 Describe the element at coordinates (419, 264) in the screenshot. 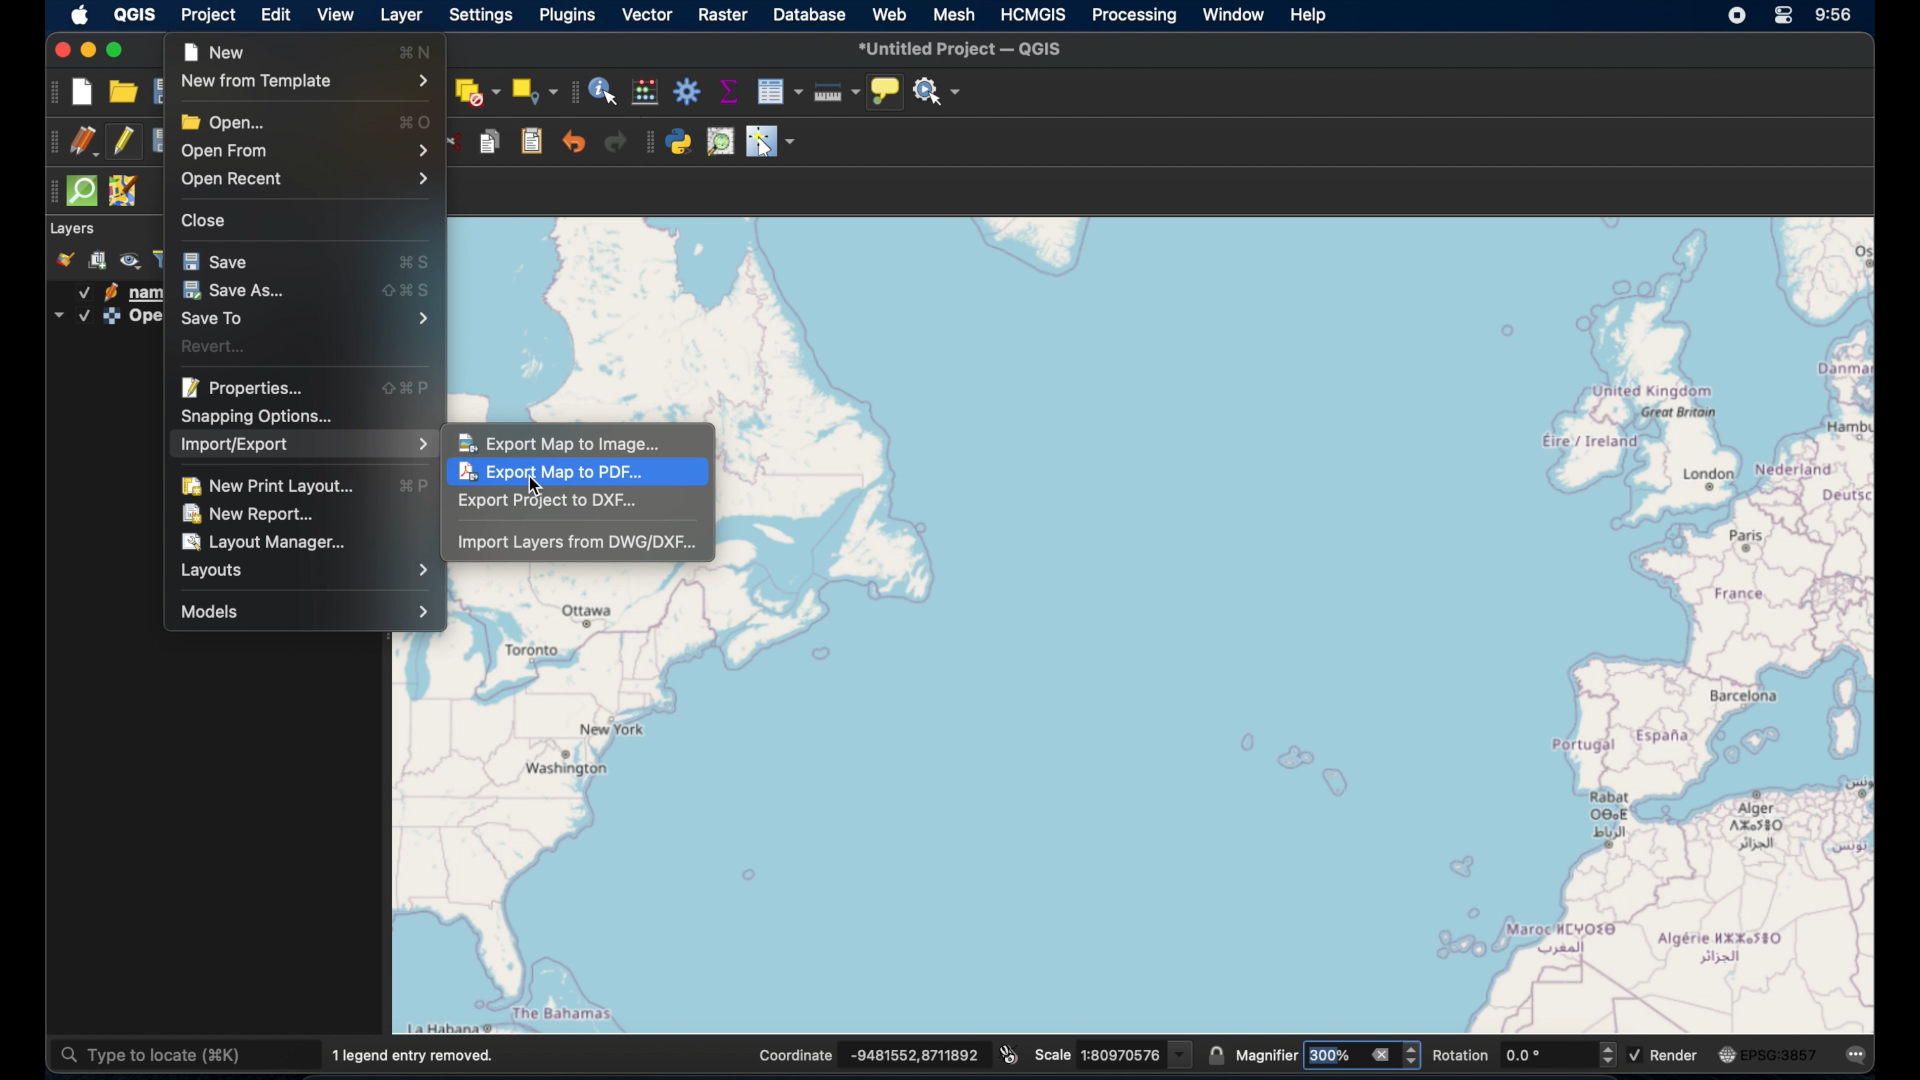

I see `save shortcut` at that location.